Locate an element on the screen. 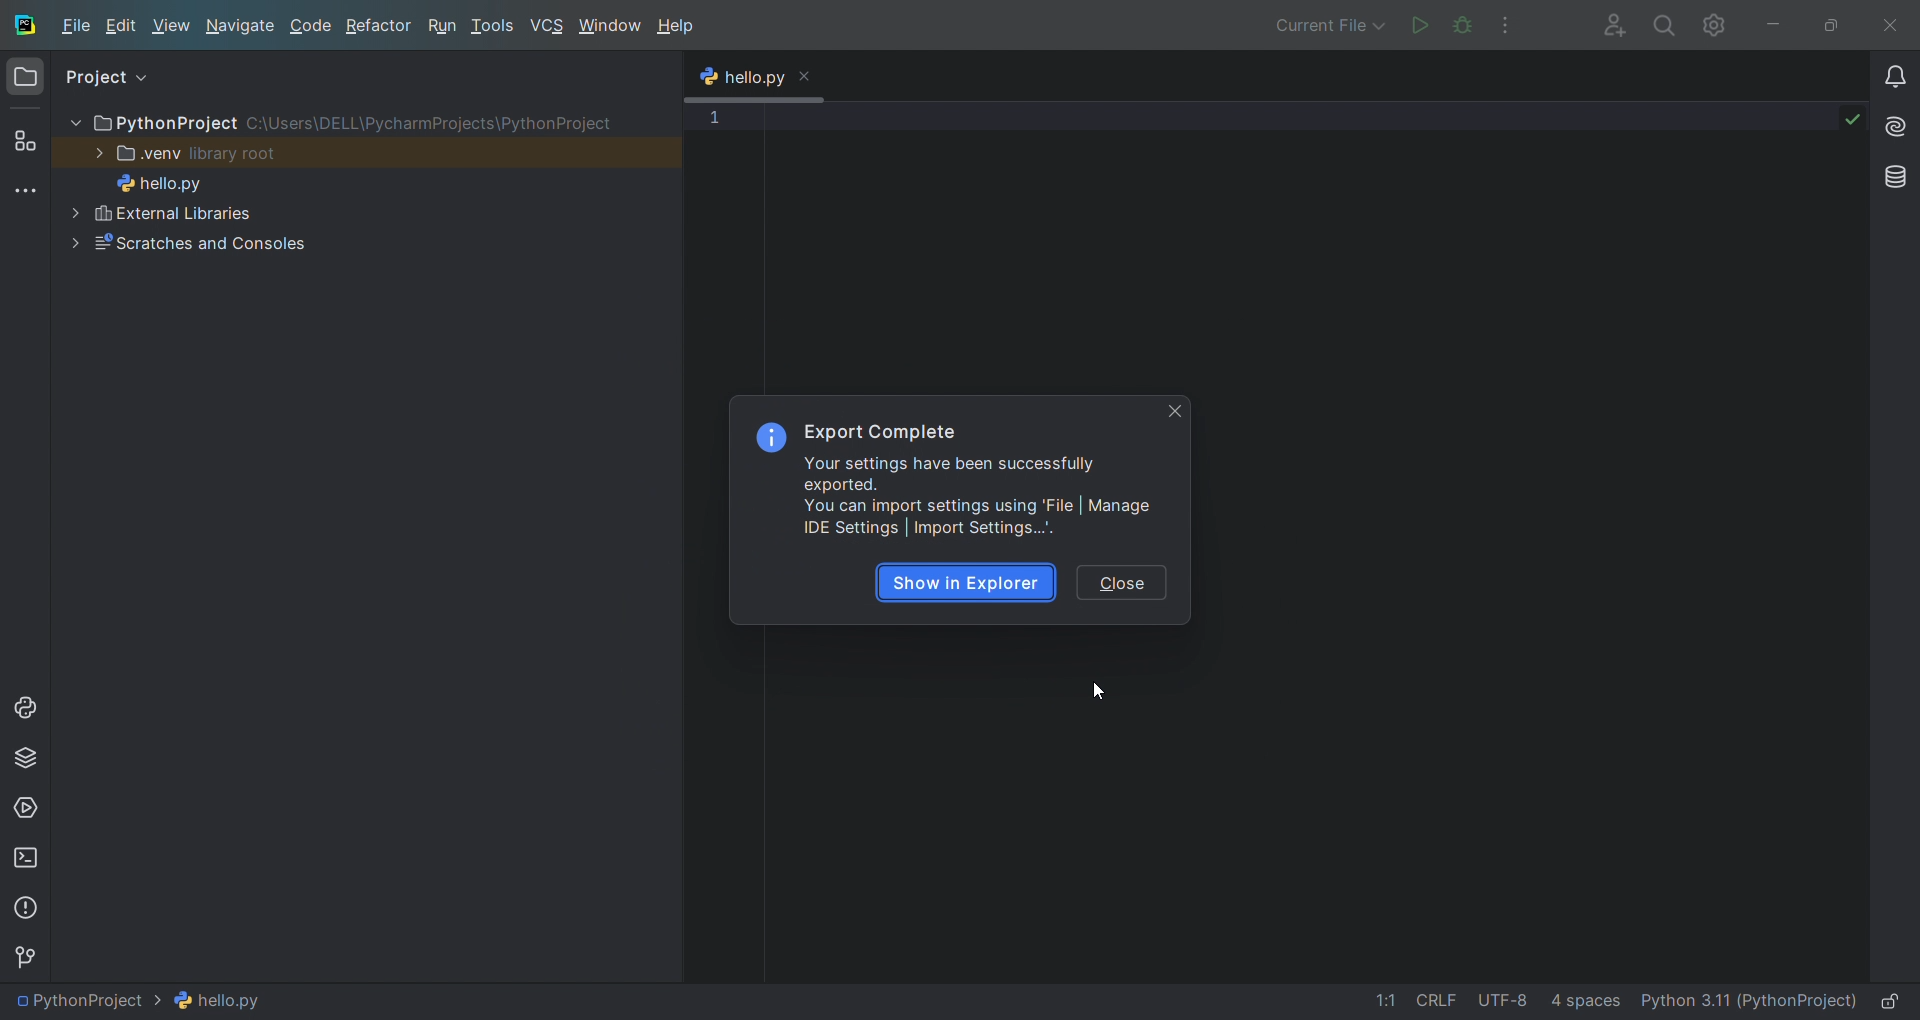 The image size is (1920, 1020). run is located at coordinates (1417, 23).